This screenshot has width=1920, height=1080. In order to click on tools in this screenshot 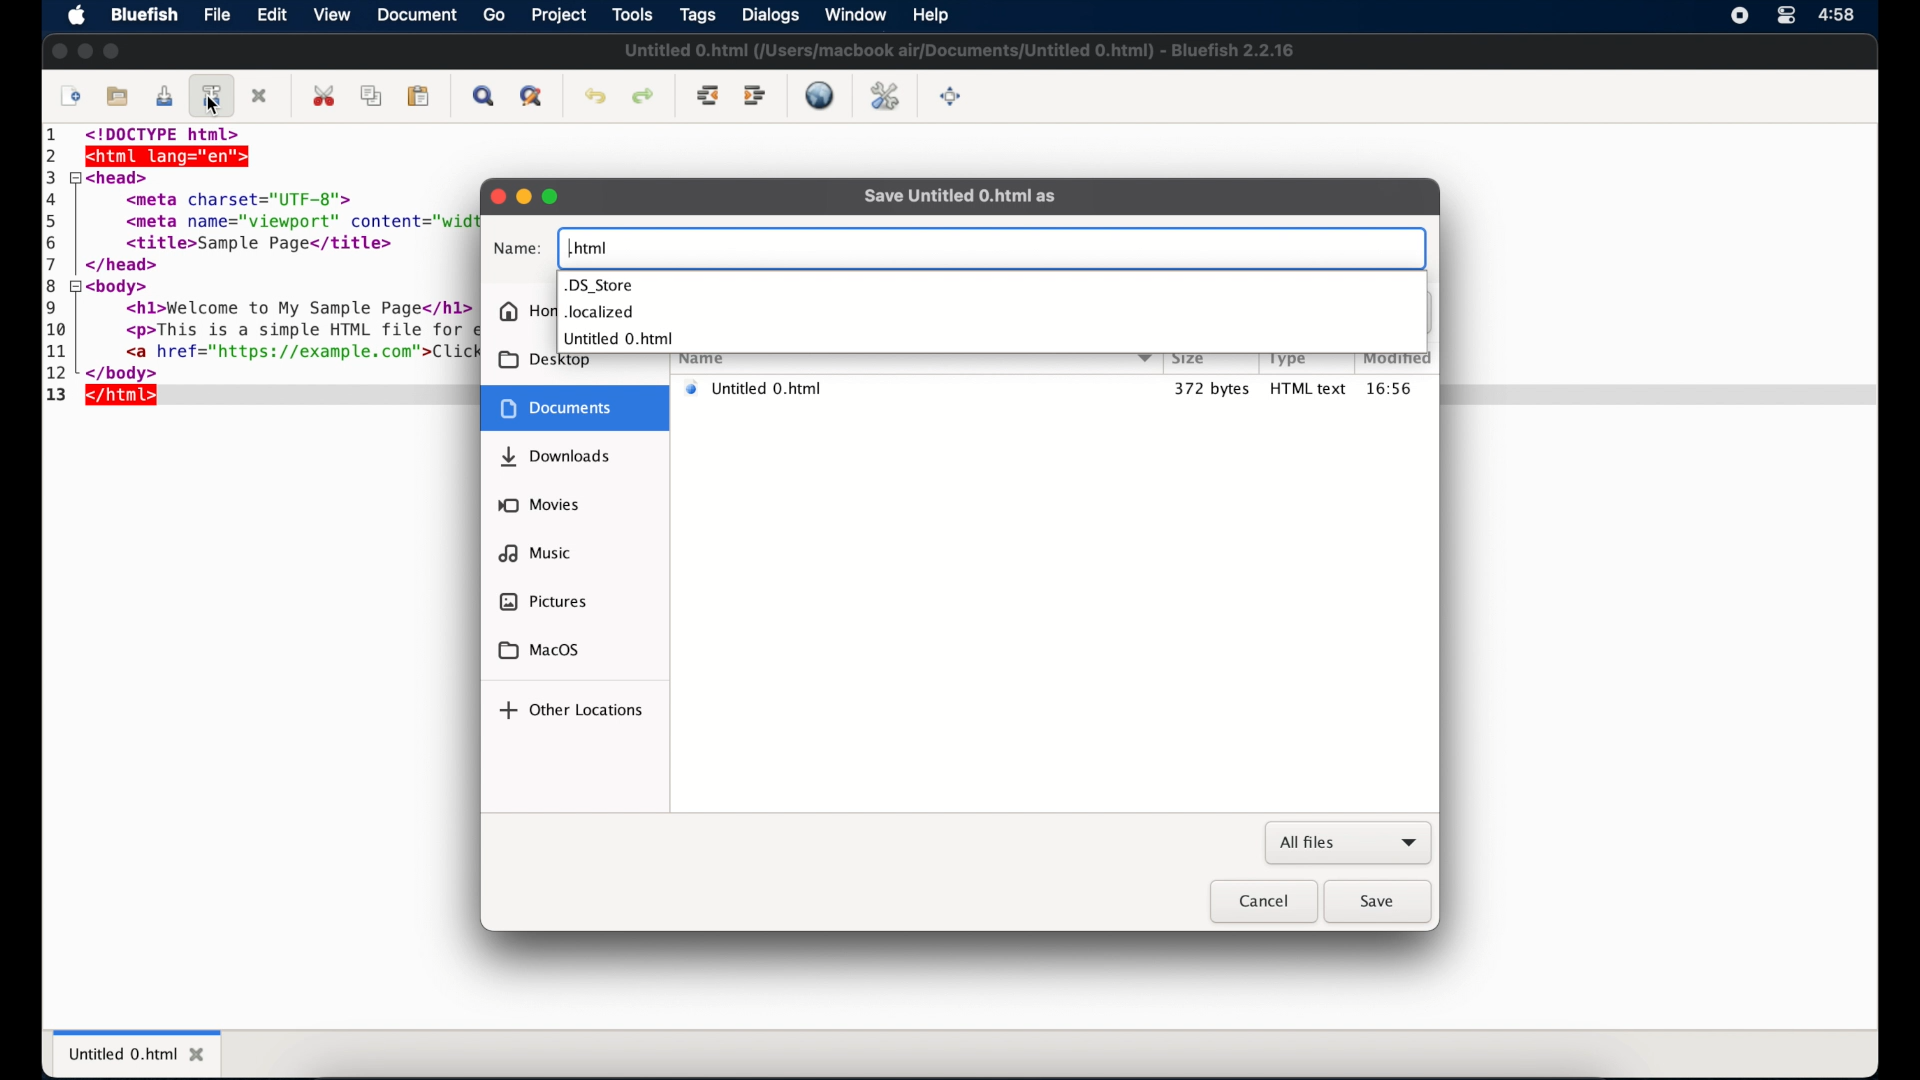, I will do `click(633, 15)`.